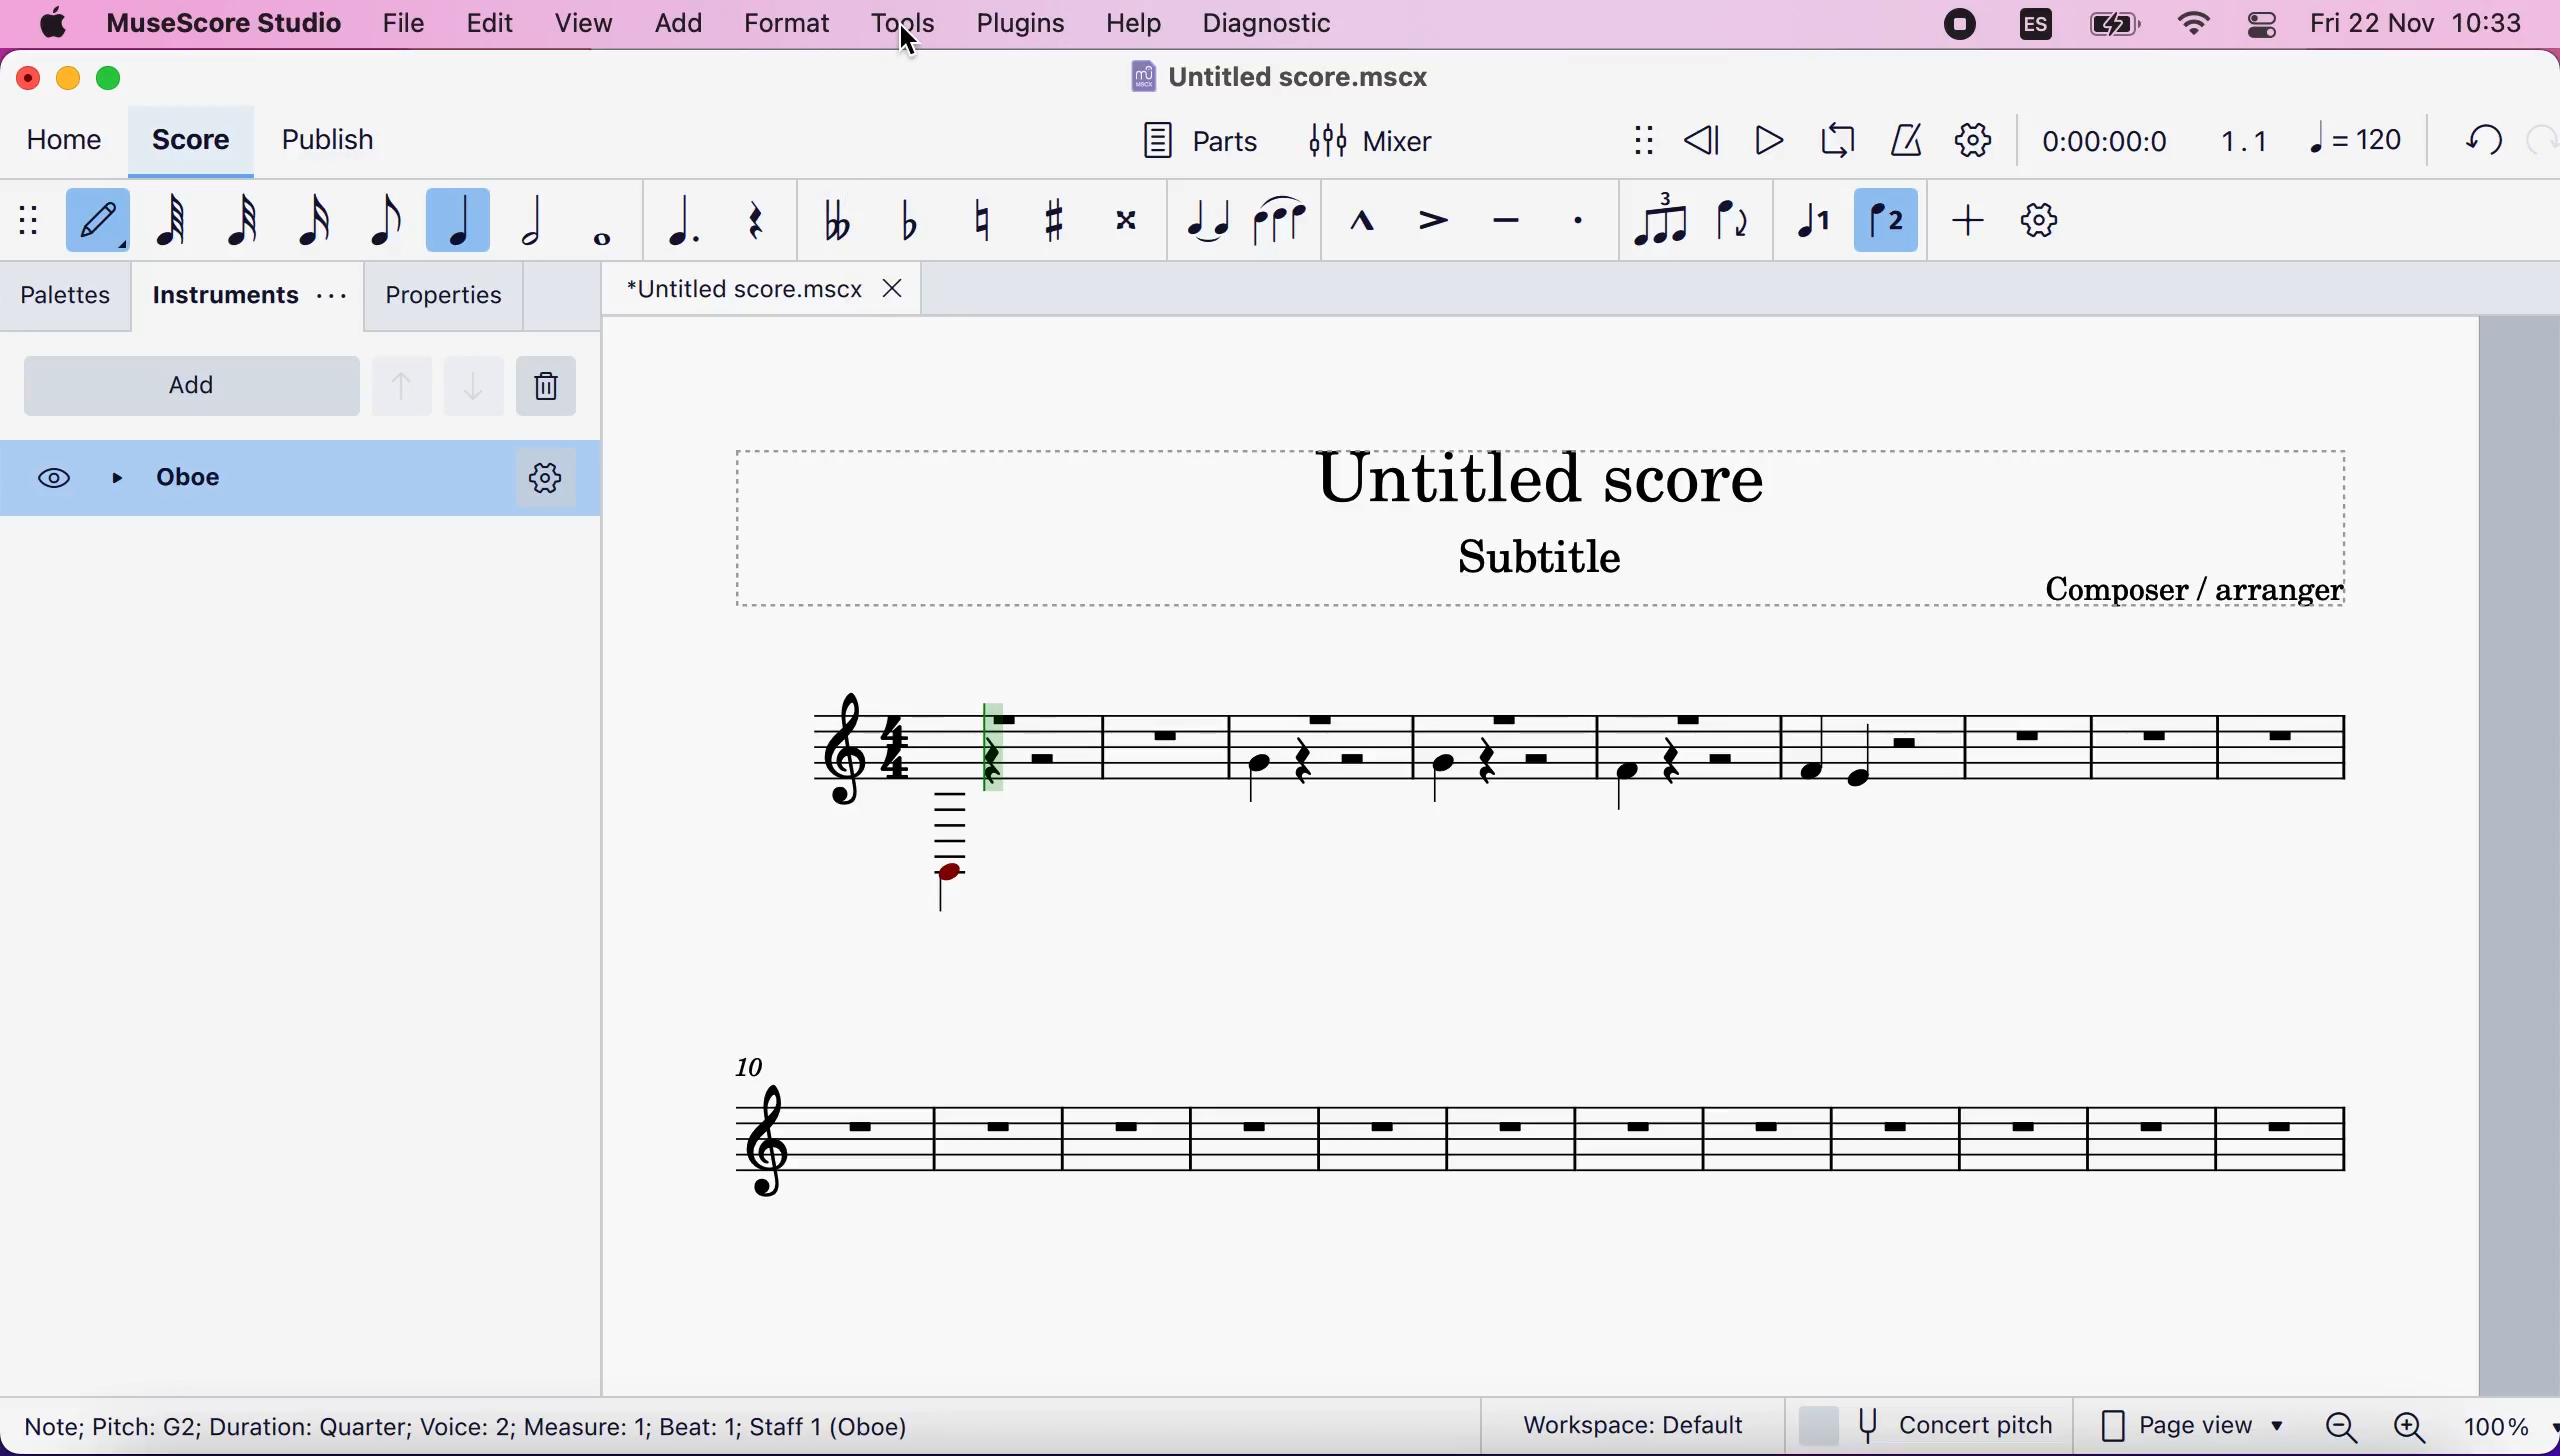 This screenshot has width=2560, height=1456. Describe the element at coordinates (493, 27) in the screenshot. I see `edit` at that location.